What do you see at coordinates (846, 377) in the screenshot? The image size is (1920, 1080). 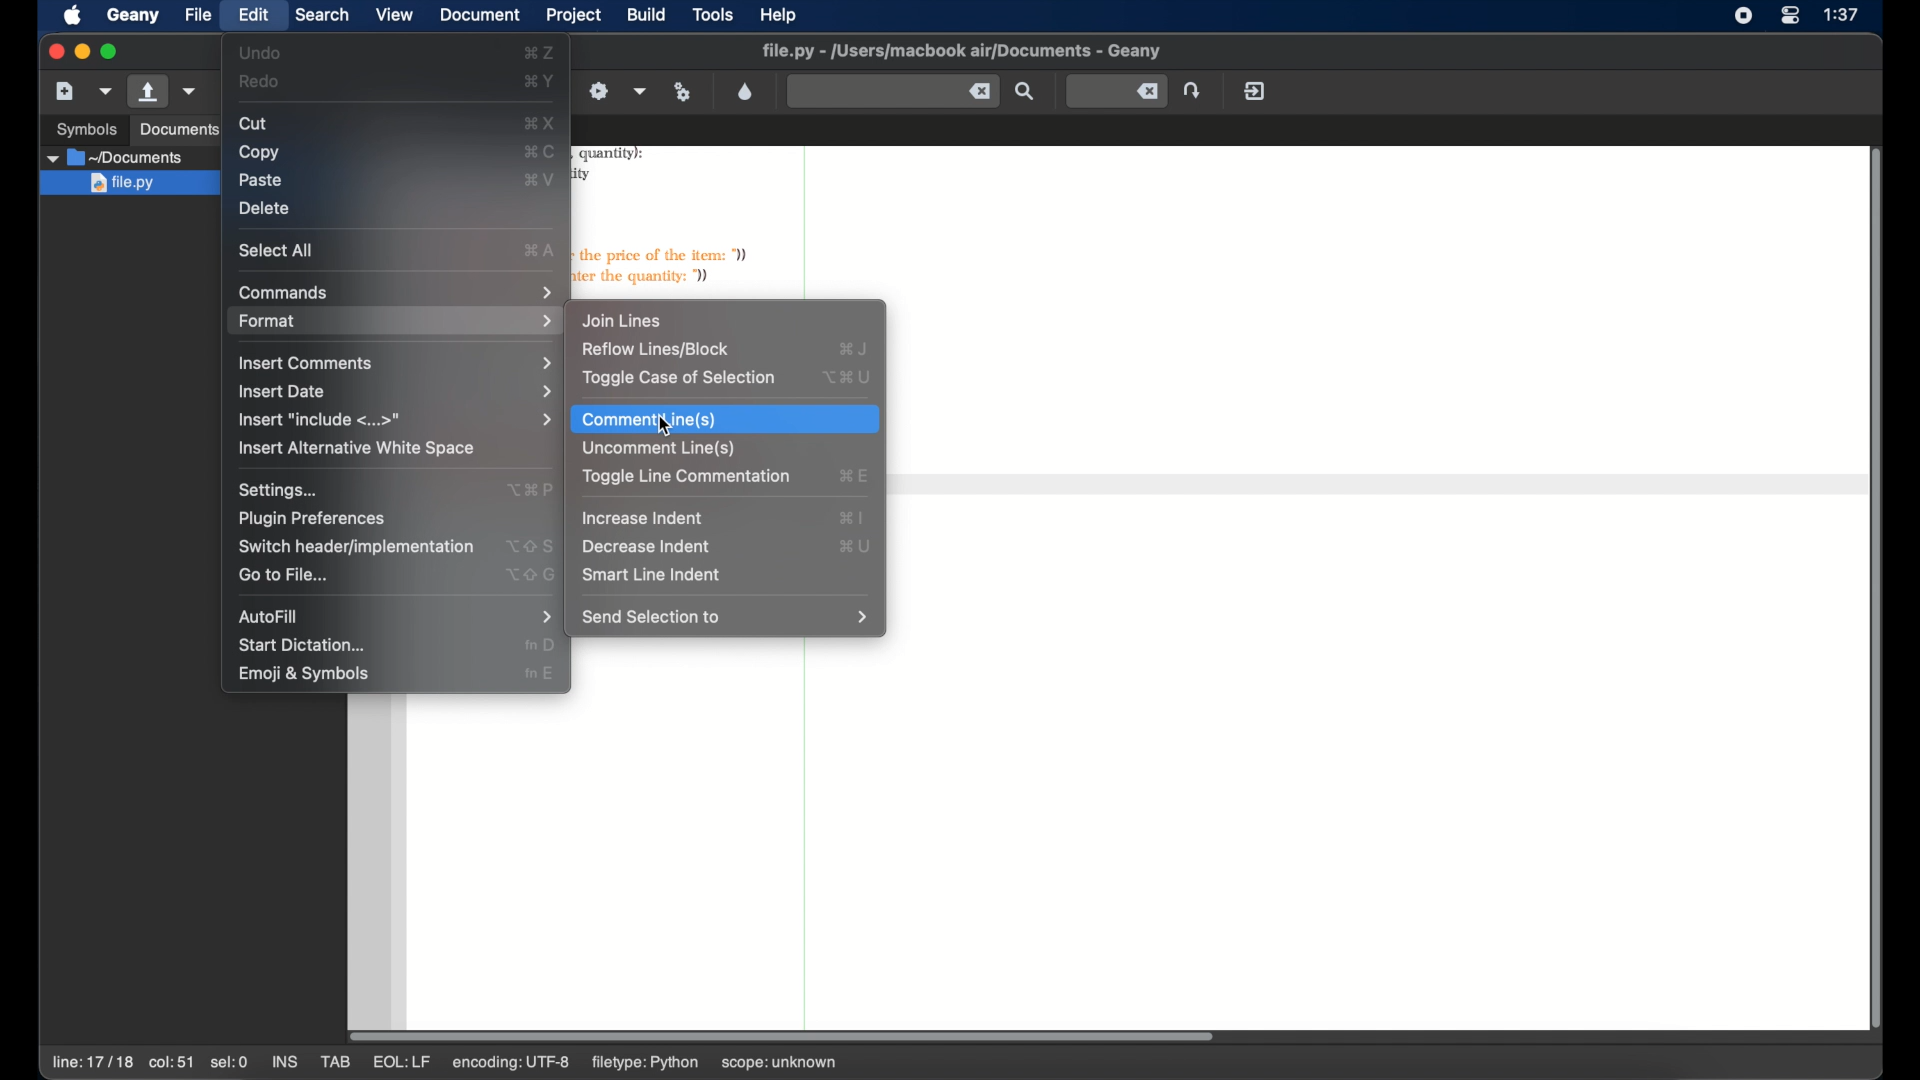 I see `toggle case of selection shortcut` at bounding box center [846, 377].